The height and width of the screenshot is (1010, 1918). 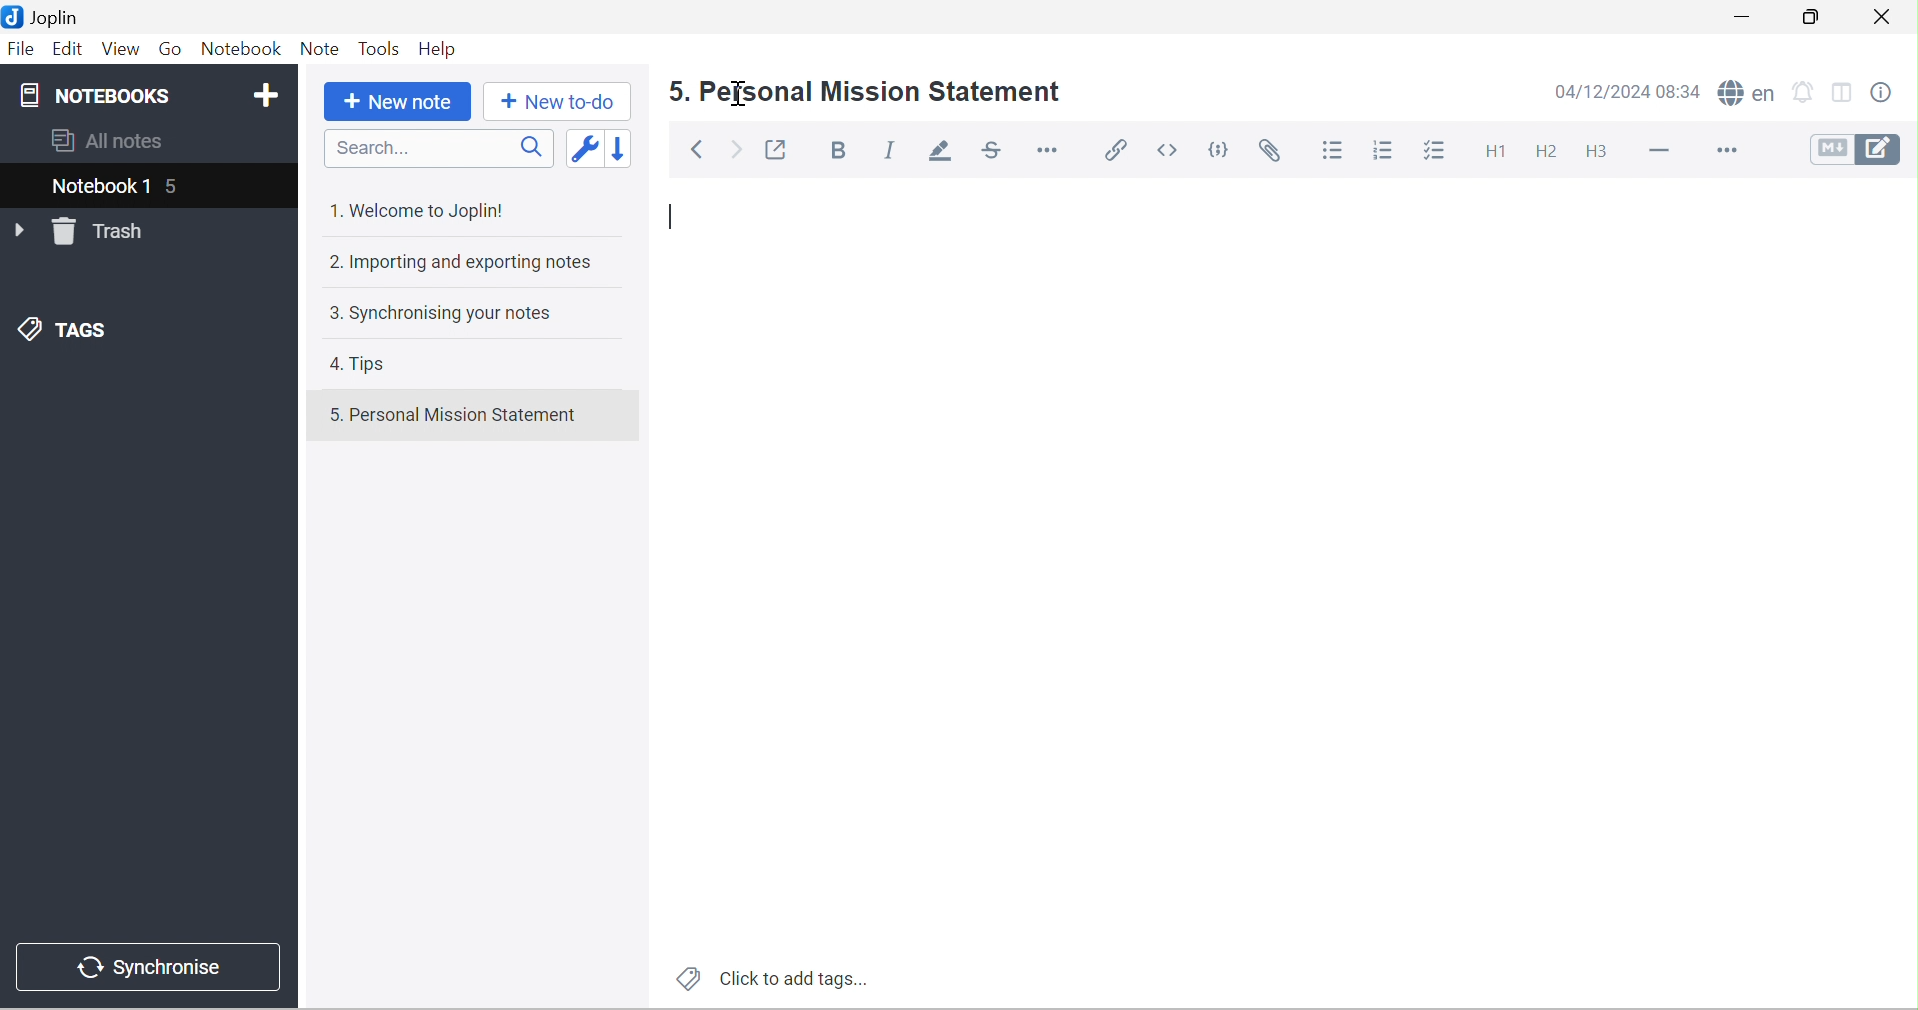 What do you see at coordinates (1805, 94) in the screenshot?
I see `Set alarm` at bounding box center [1805, 94].